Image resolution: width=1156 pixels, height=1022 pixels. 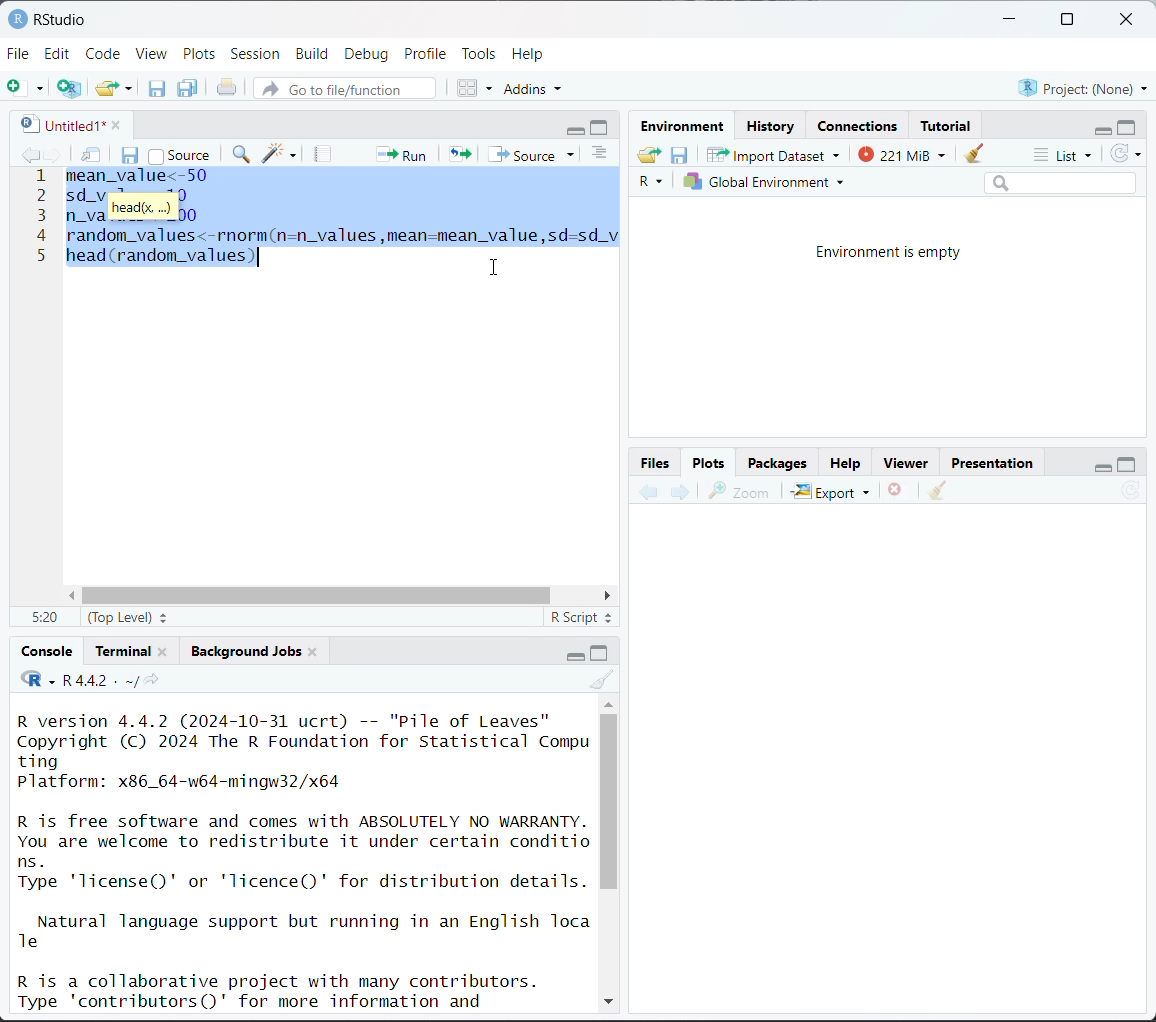 What do you see at coordinates (536, 88) in the screenshot?
I see `addins` at bounding box center [536, 88].